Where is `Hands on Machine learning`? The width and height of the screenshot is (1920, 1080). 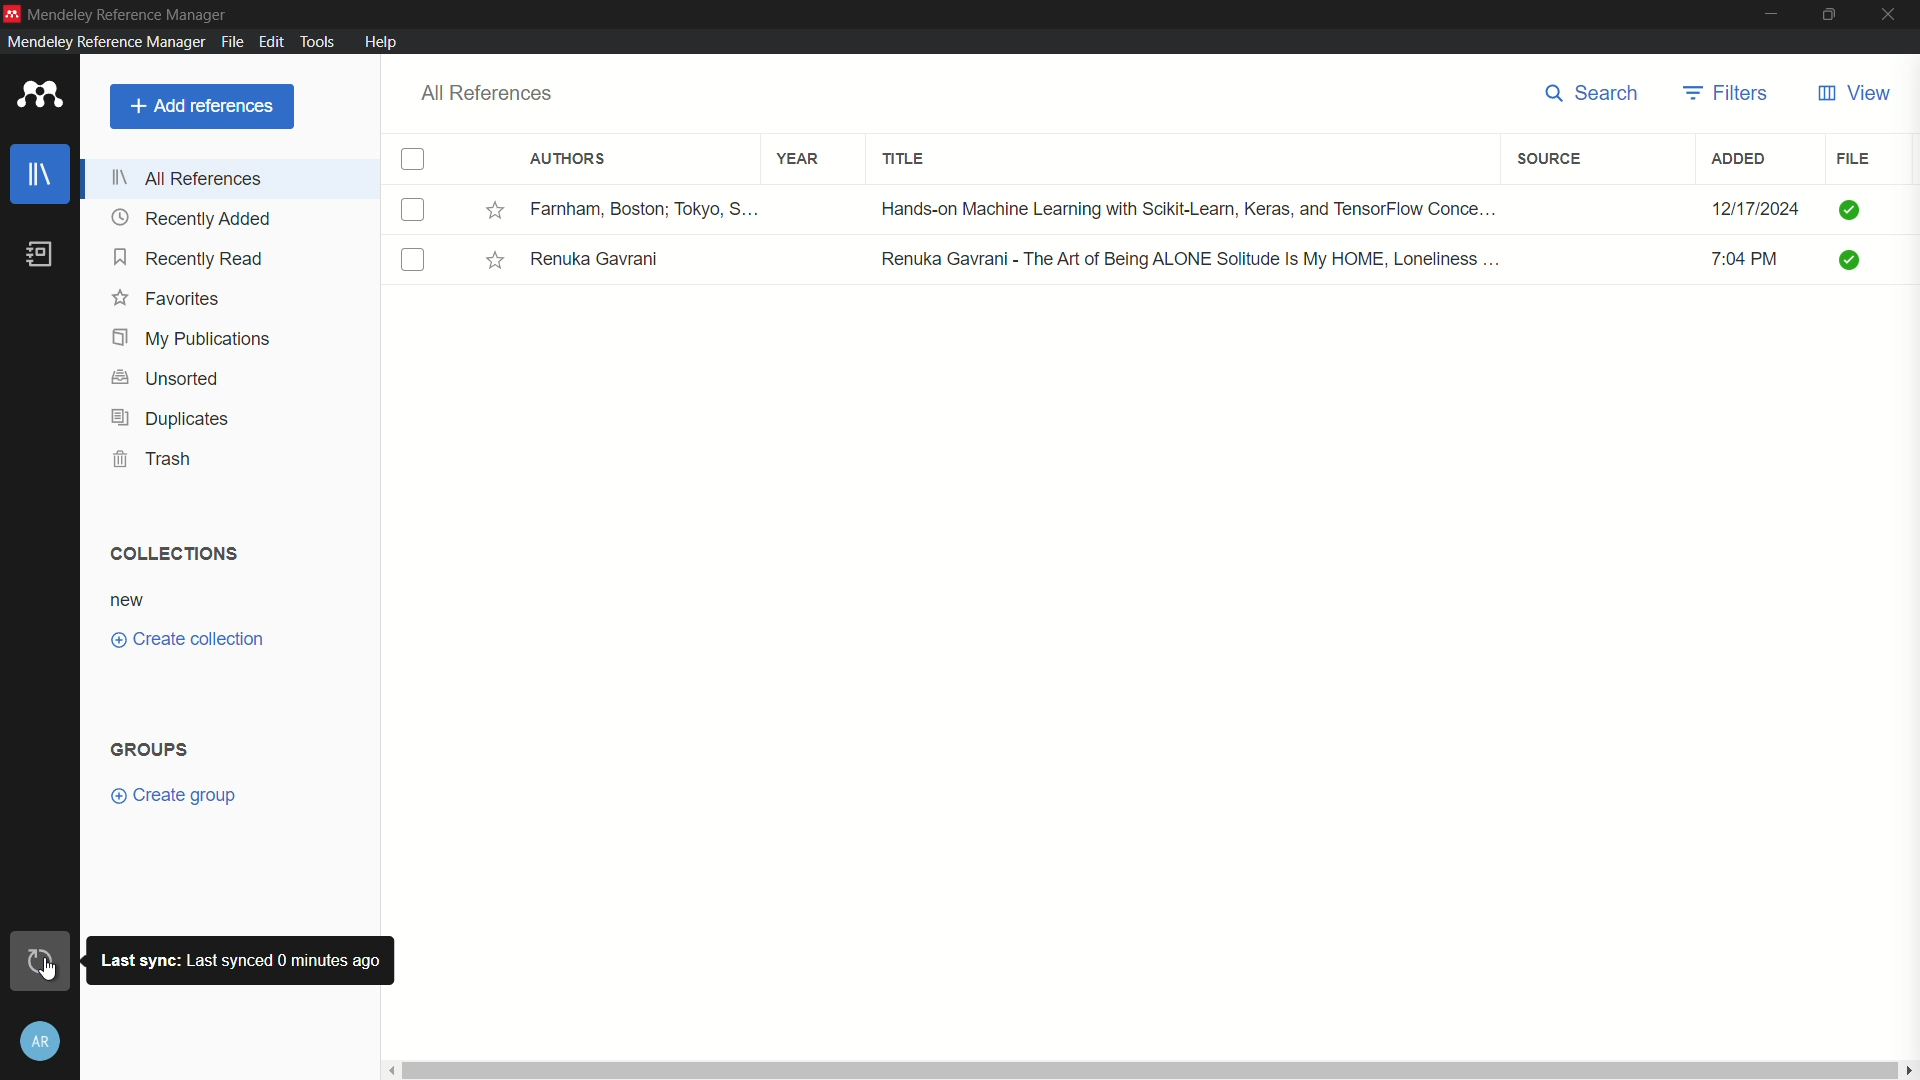
Hands on Machine learning is located at coordinates (1178, 208).